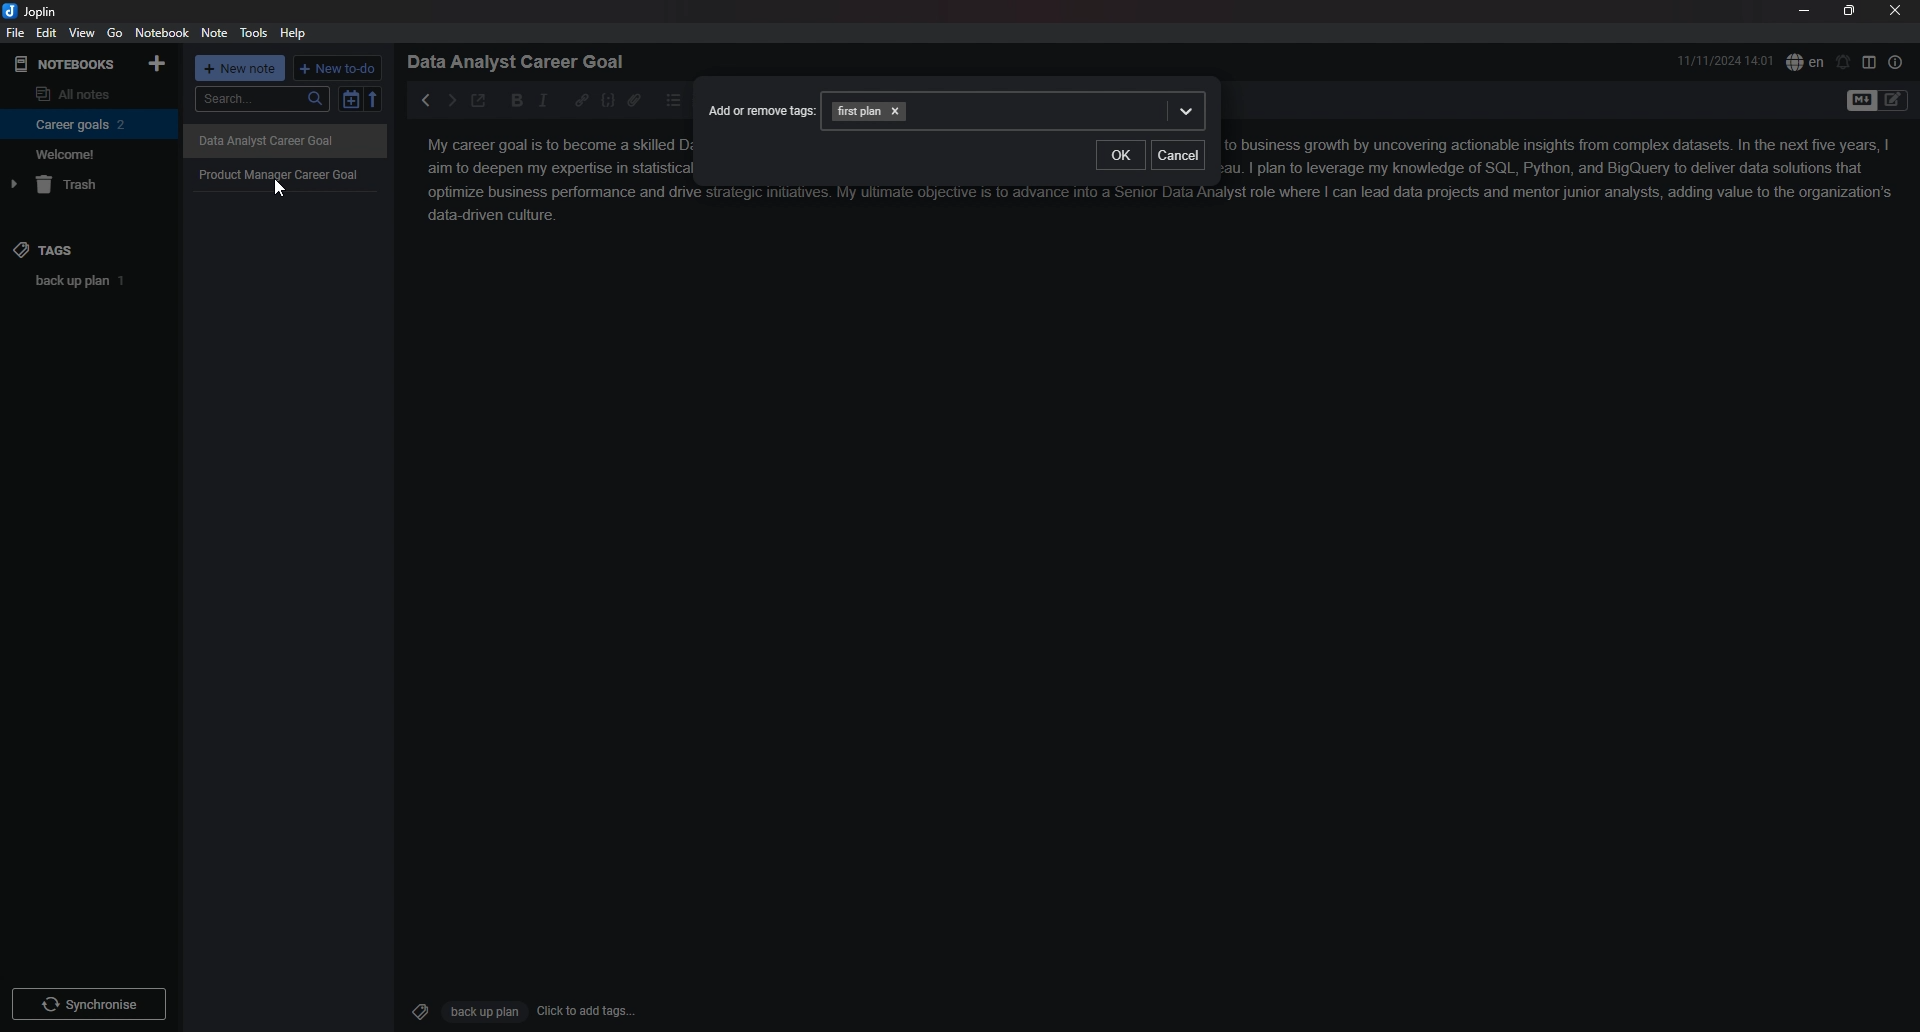 The height and width of the screenshot is (1032, 1920). I want to click on go, so click(115, 33).